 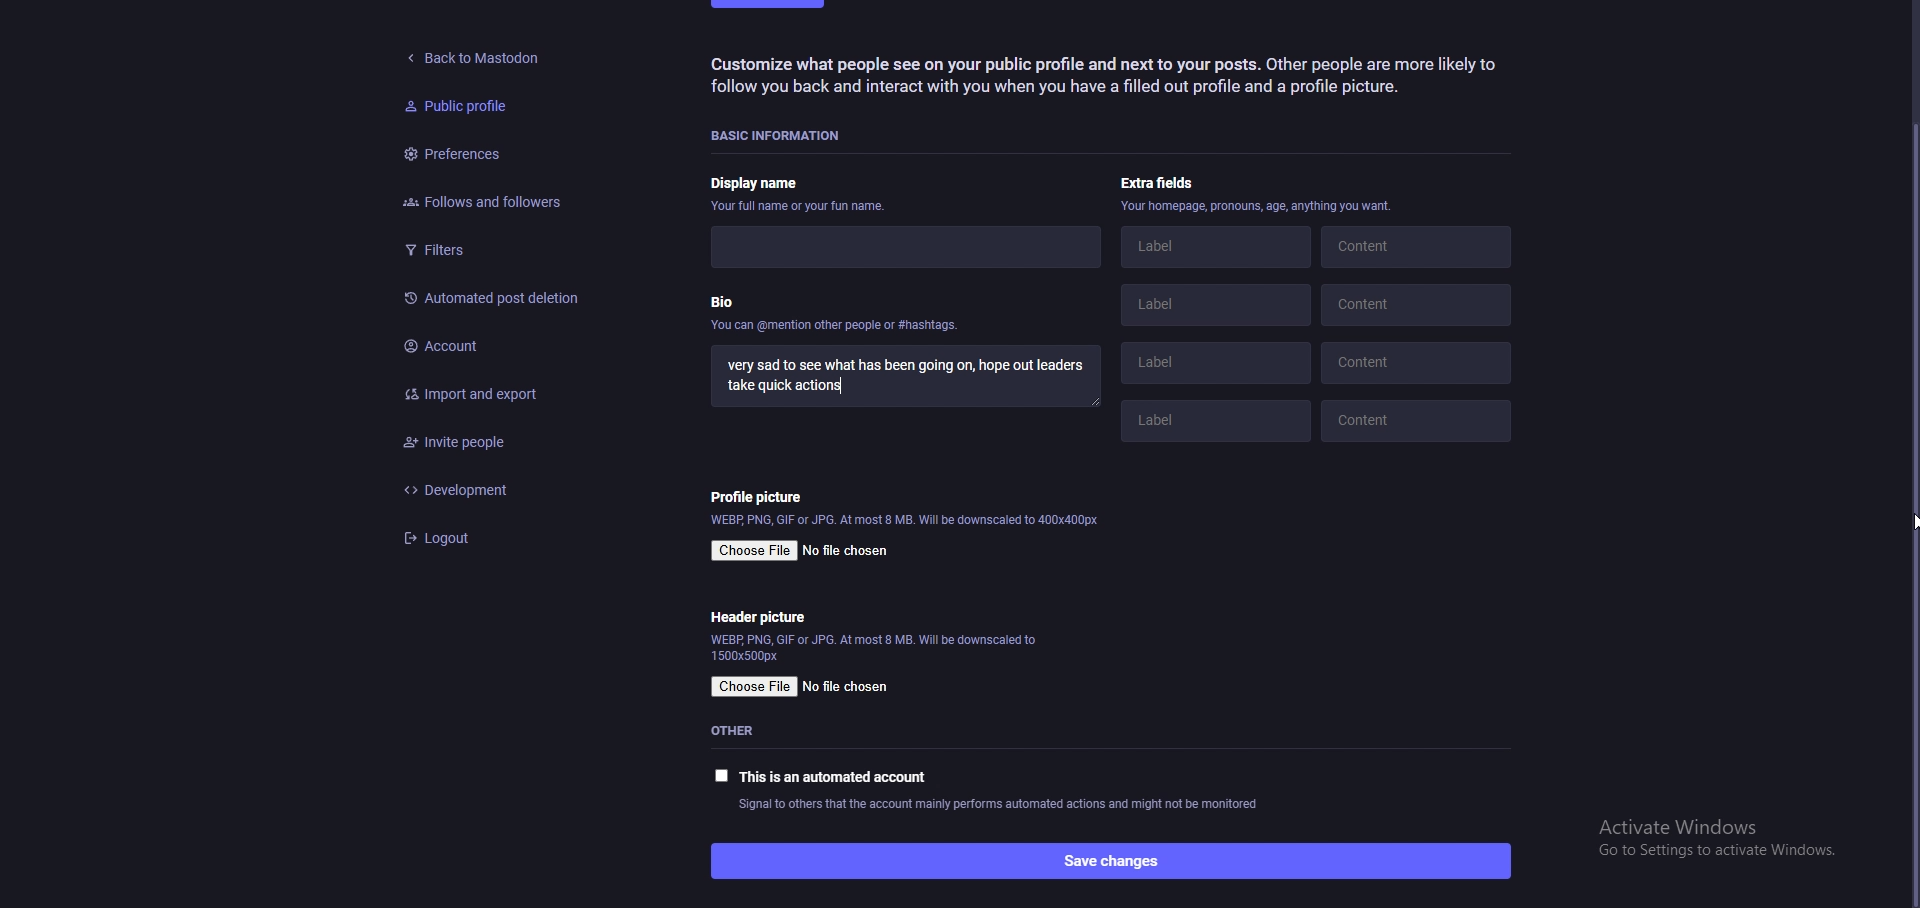 What do you see at coordinates (1115, 80) in the screenshot?
I see `‘Customize what people see on your public profile and next to your posts. Other people are more likely to
follow you back and interact with you when you have a filled out profile and a profile picture.` at bounding box center [1115, 80].